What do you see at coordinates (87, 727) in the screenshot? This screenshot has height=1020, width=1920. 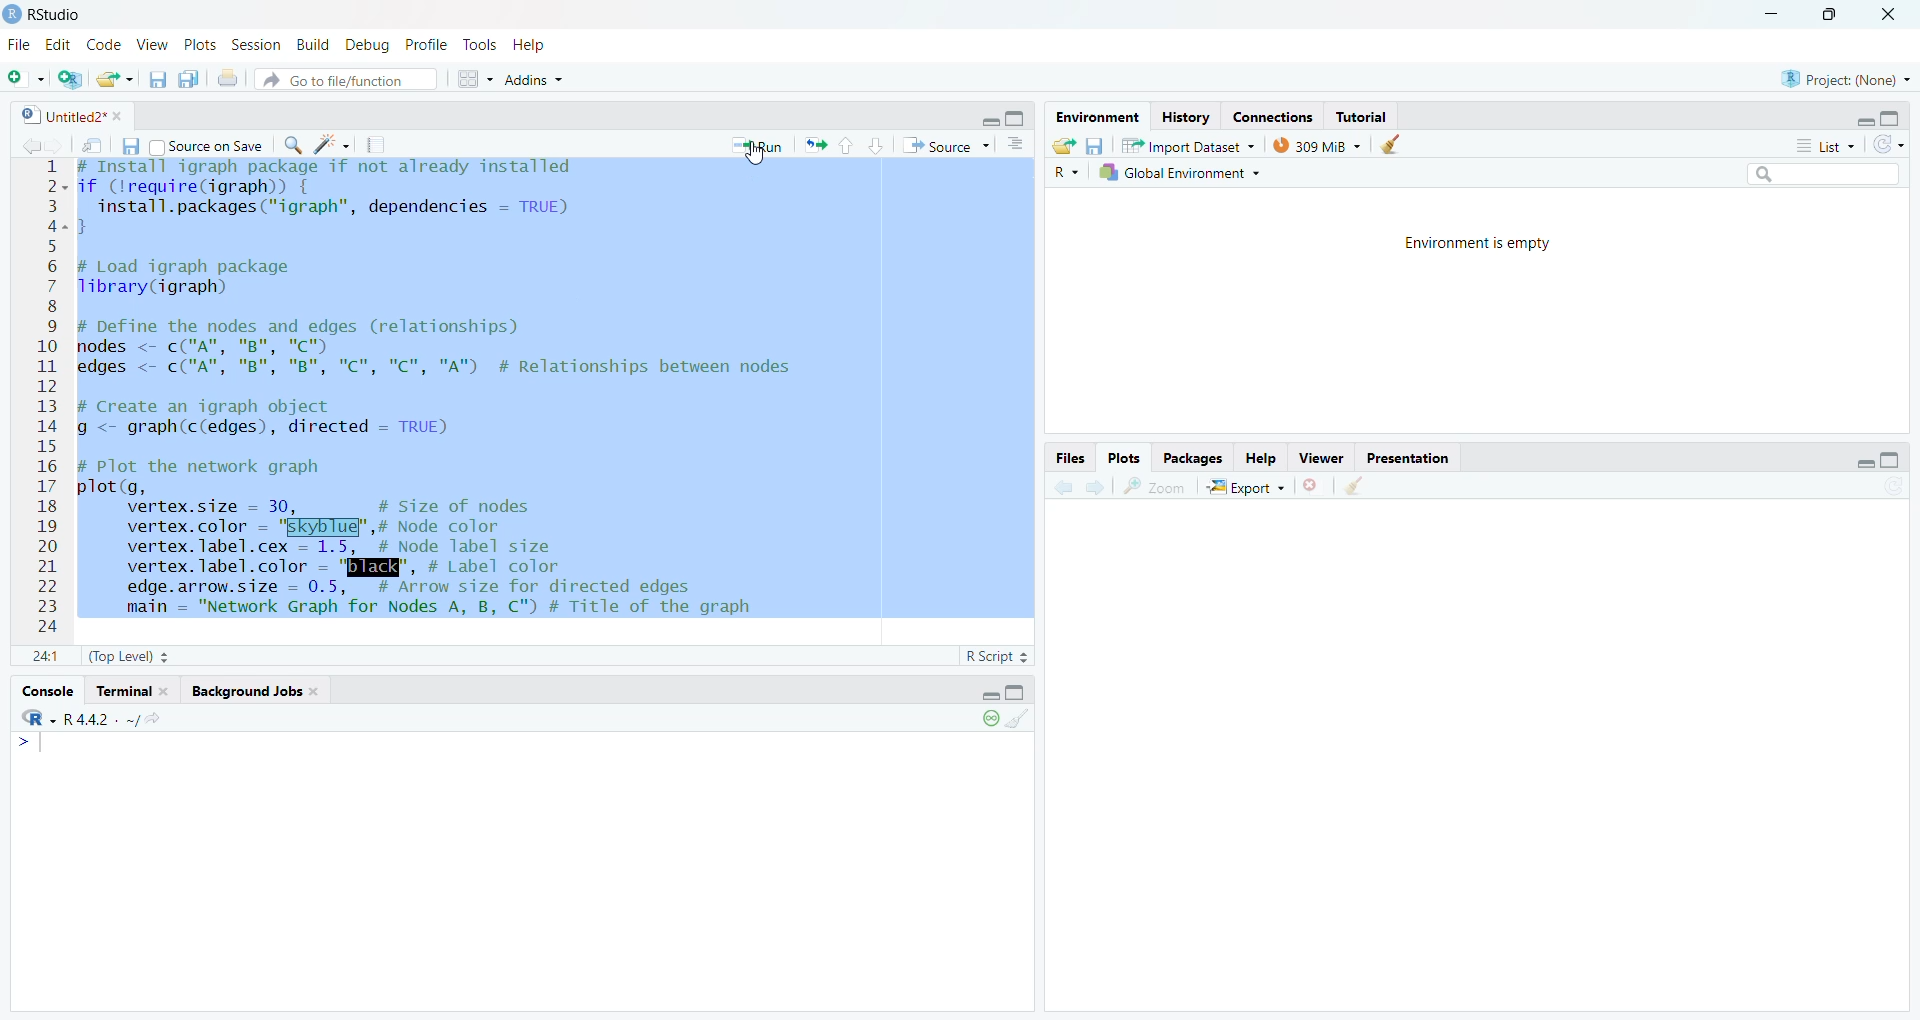 I see `R442` at bounding box center [87, 727].